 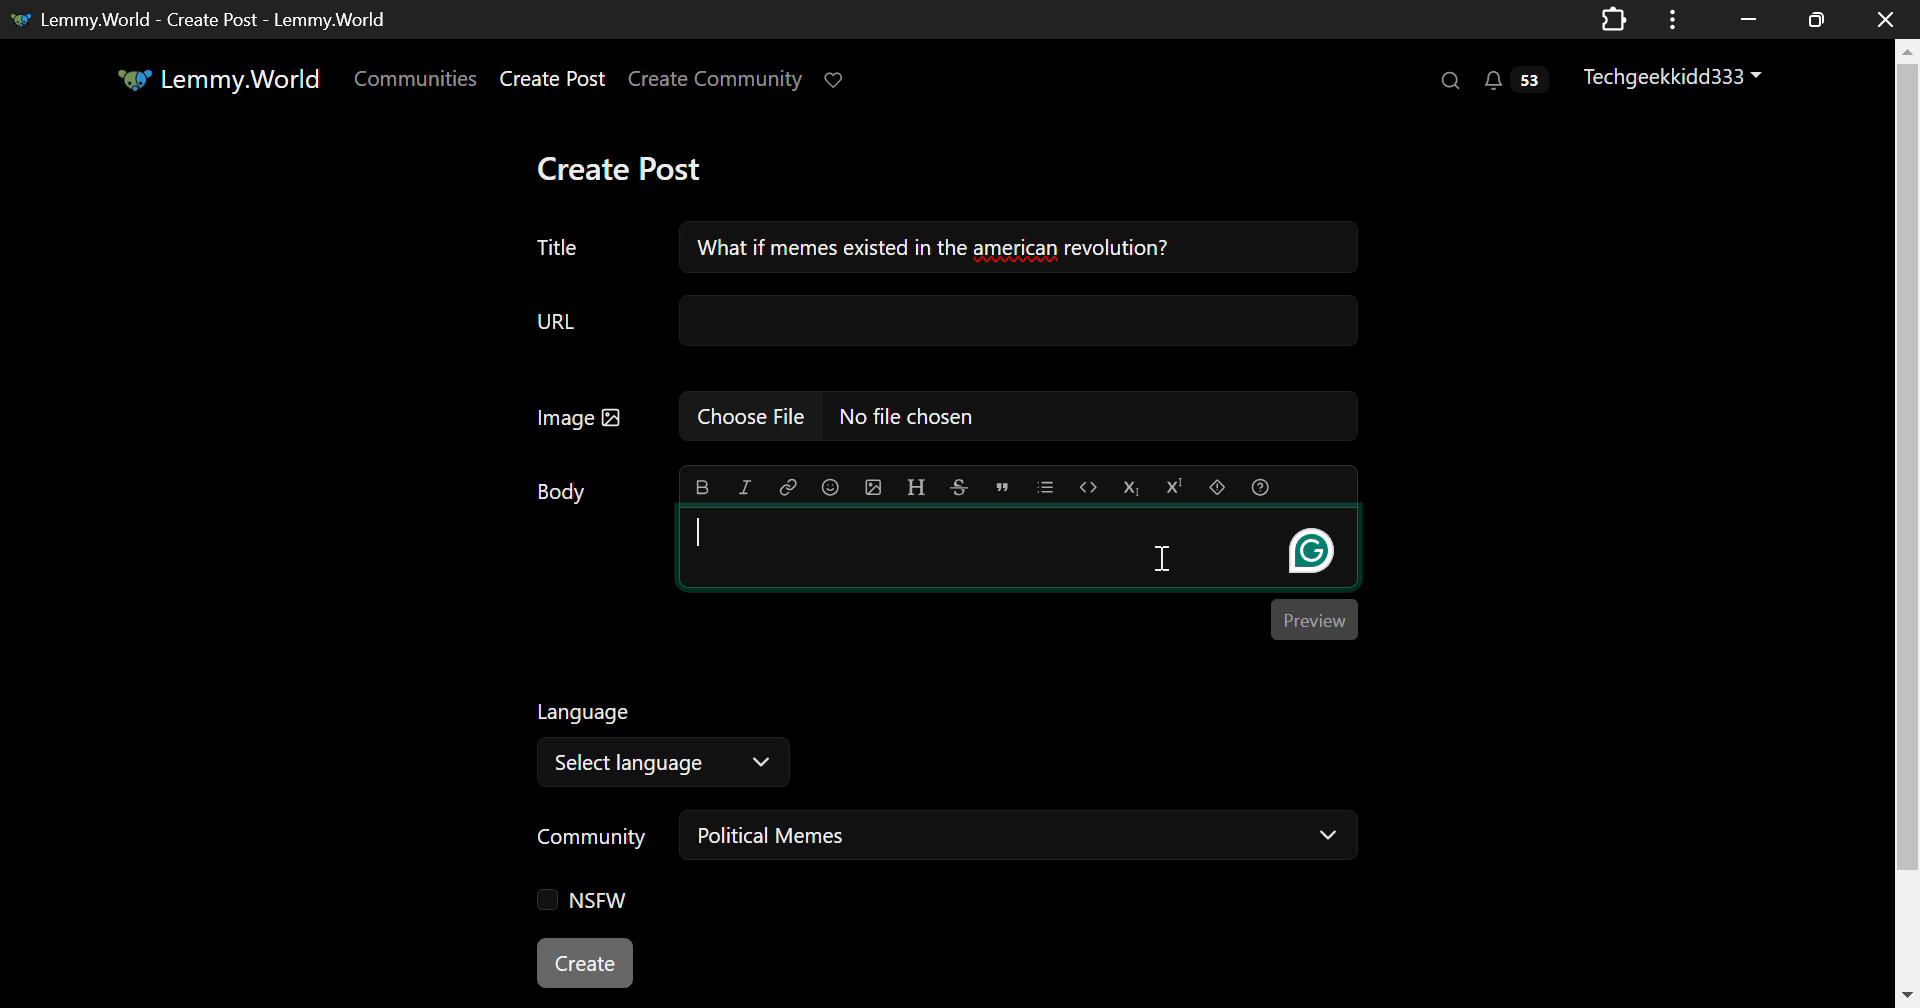 I want to click on Close window, so click(x=1888, y=18).